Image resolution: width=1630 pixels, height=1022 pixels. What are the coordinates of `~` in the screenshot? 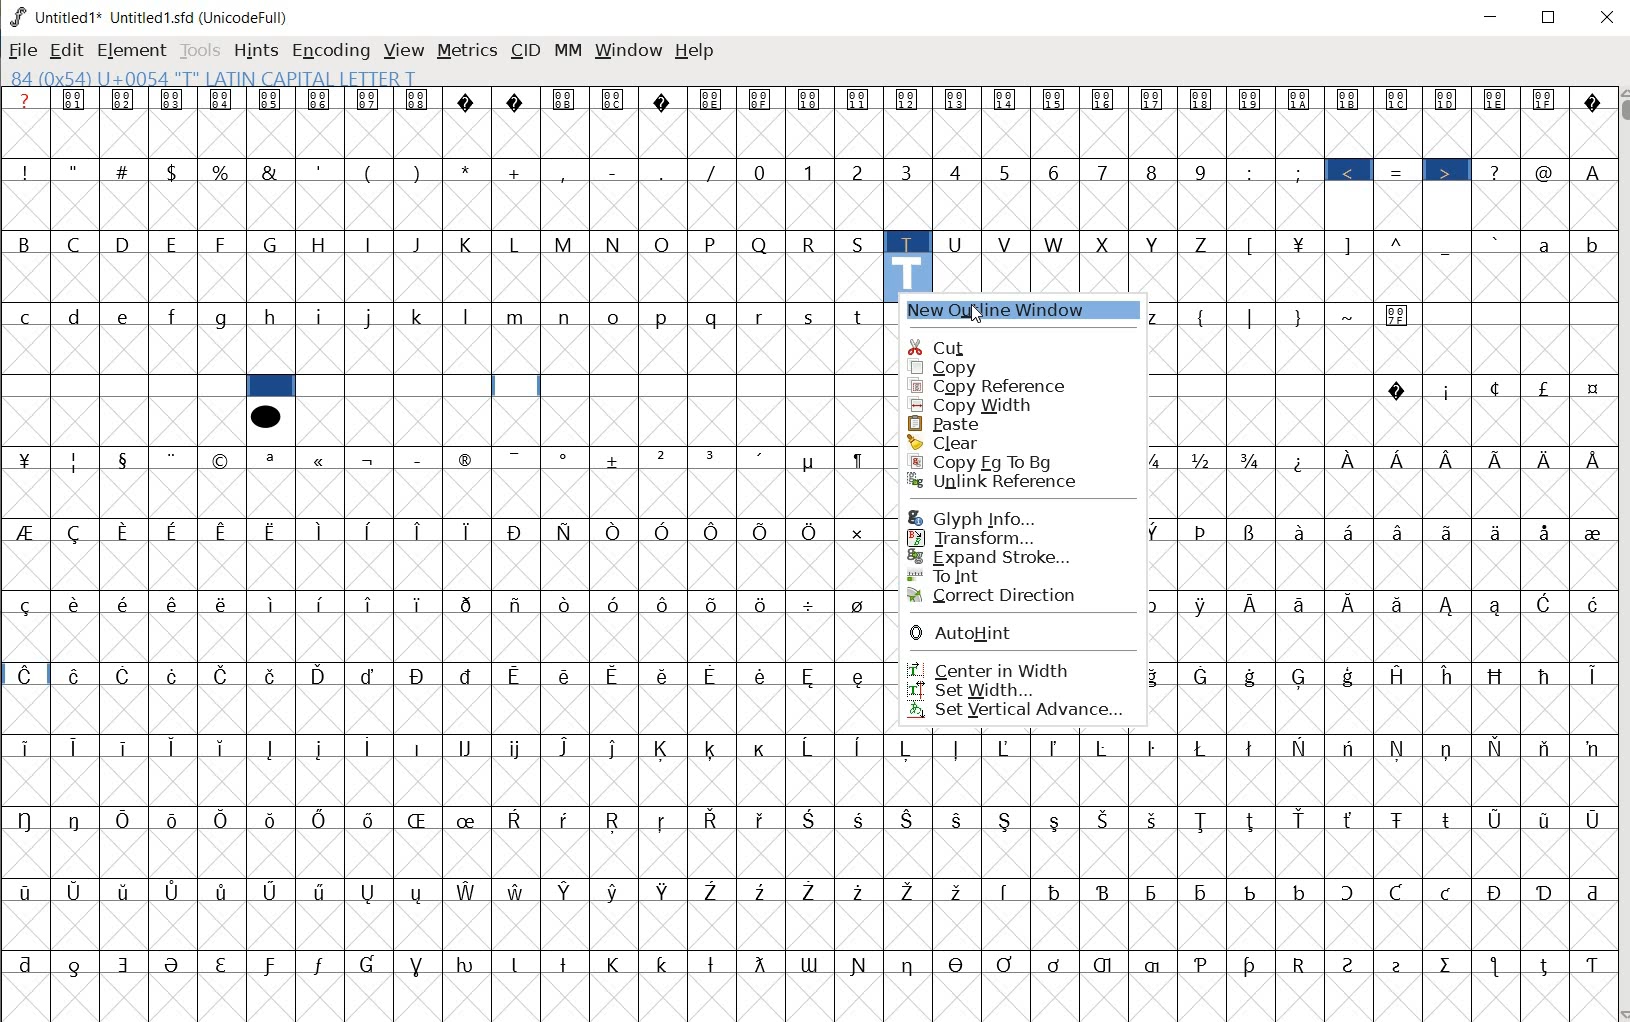 It's located at (1351, 317).